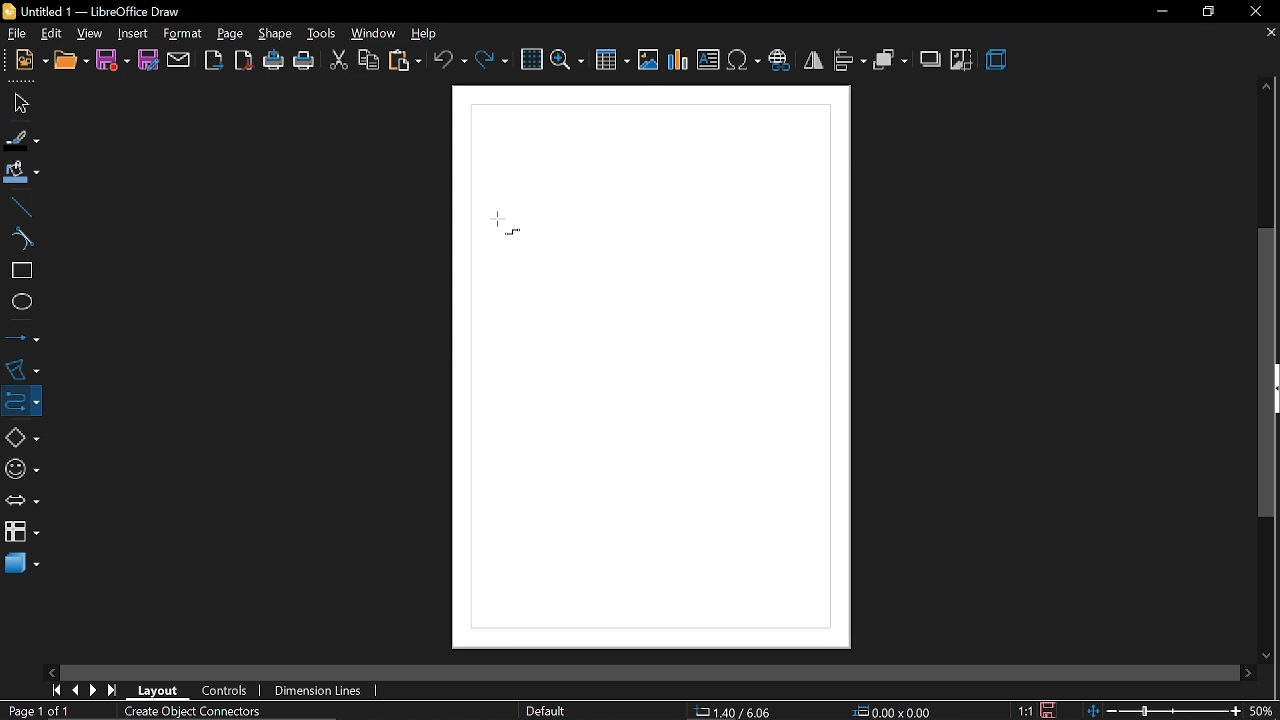  I want to click on Vertical scrollbar, so click(1267, 374).